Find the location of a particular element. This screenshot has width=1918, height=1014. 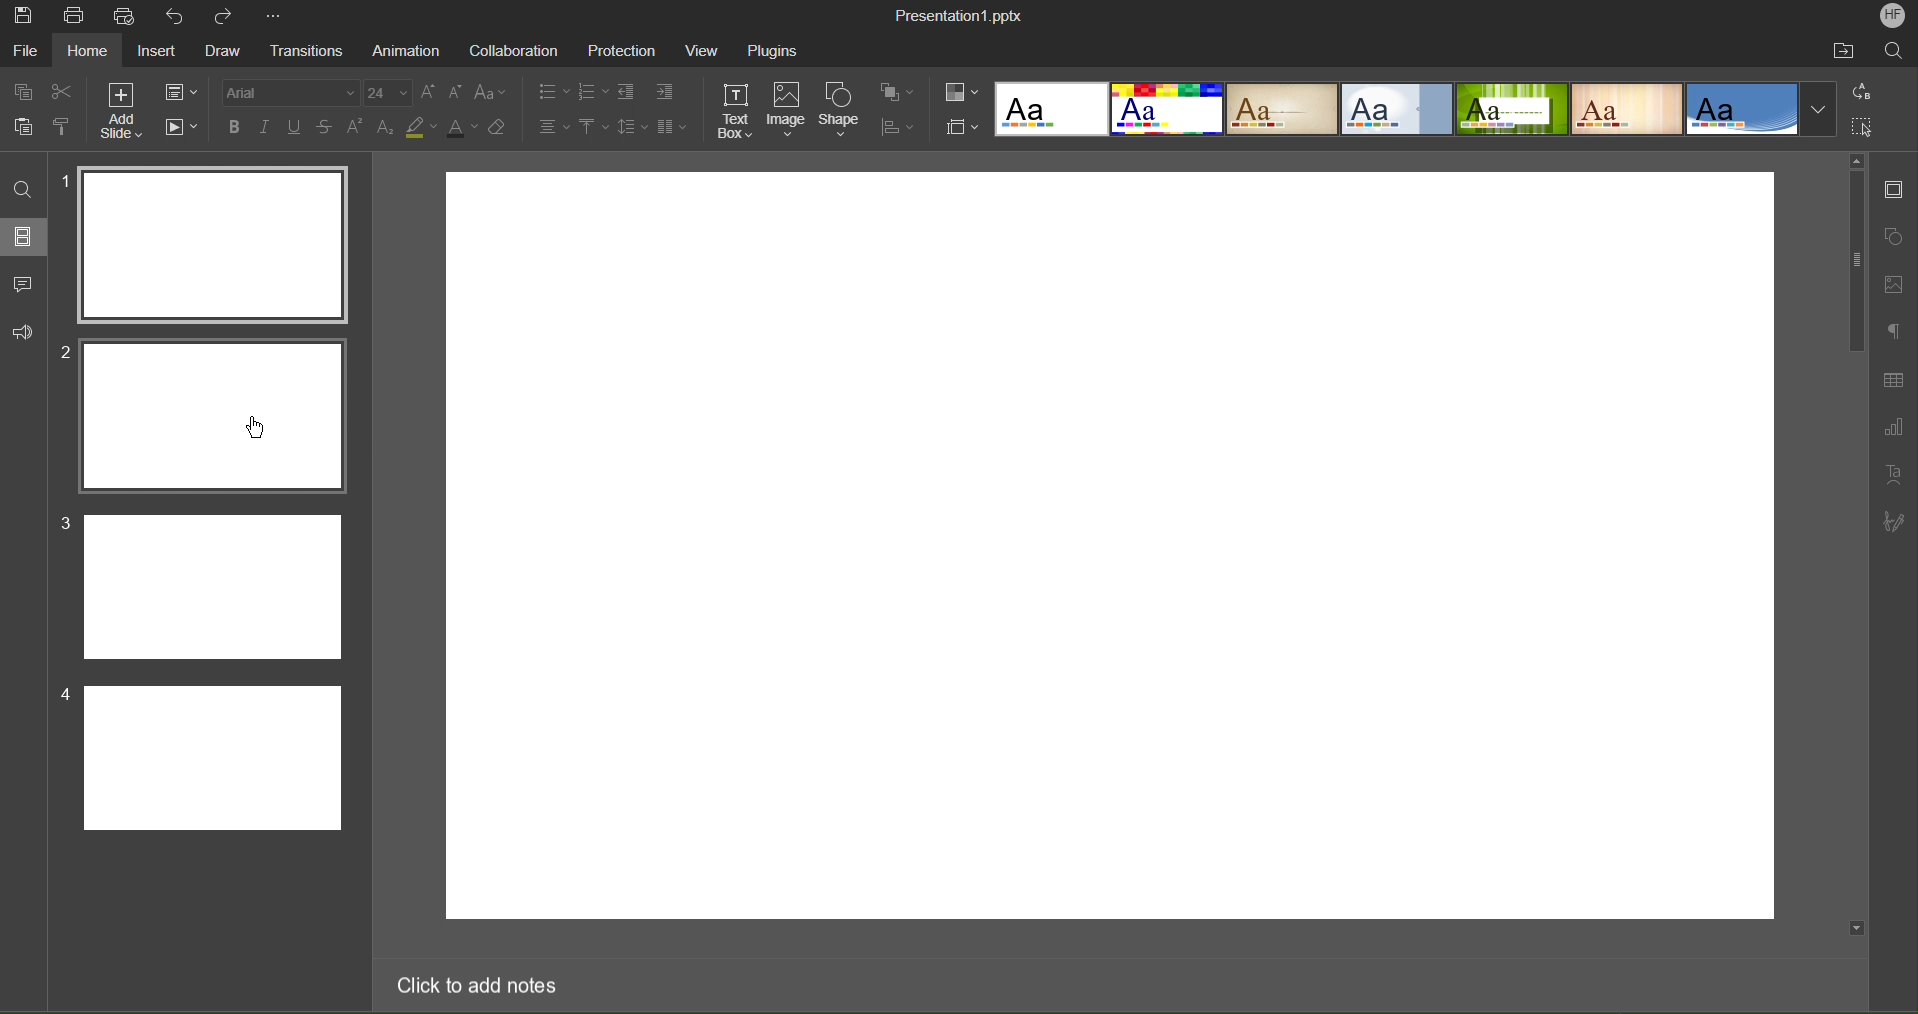

Print is located at coordinates (72, 15).